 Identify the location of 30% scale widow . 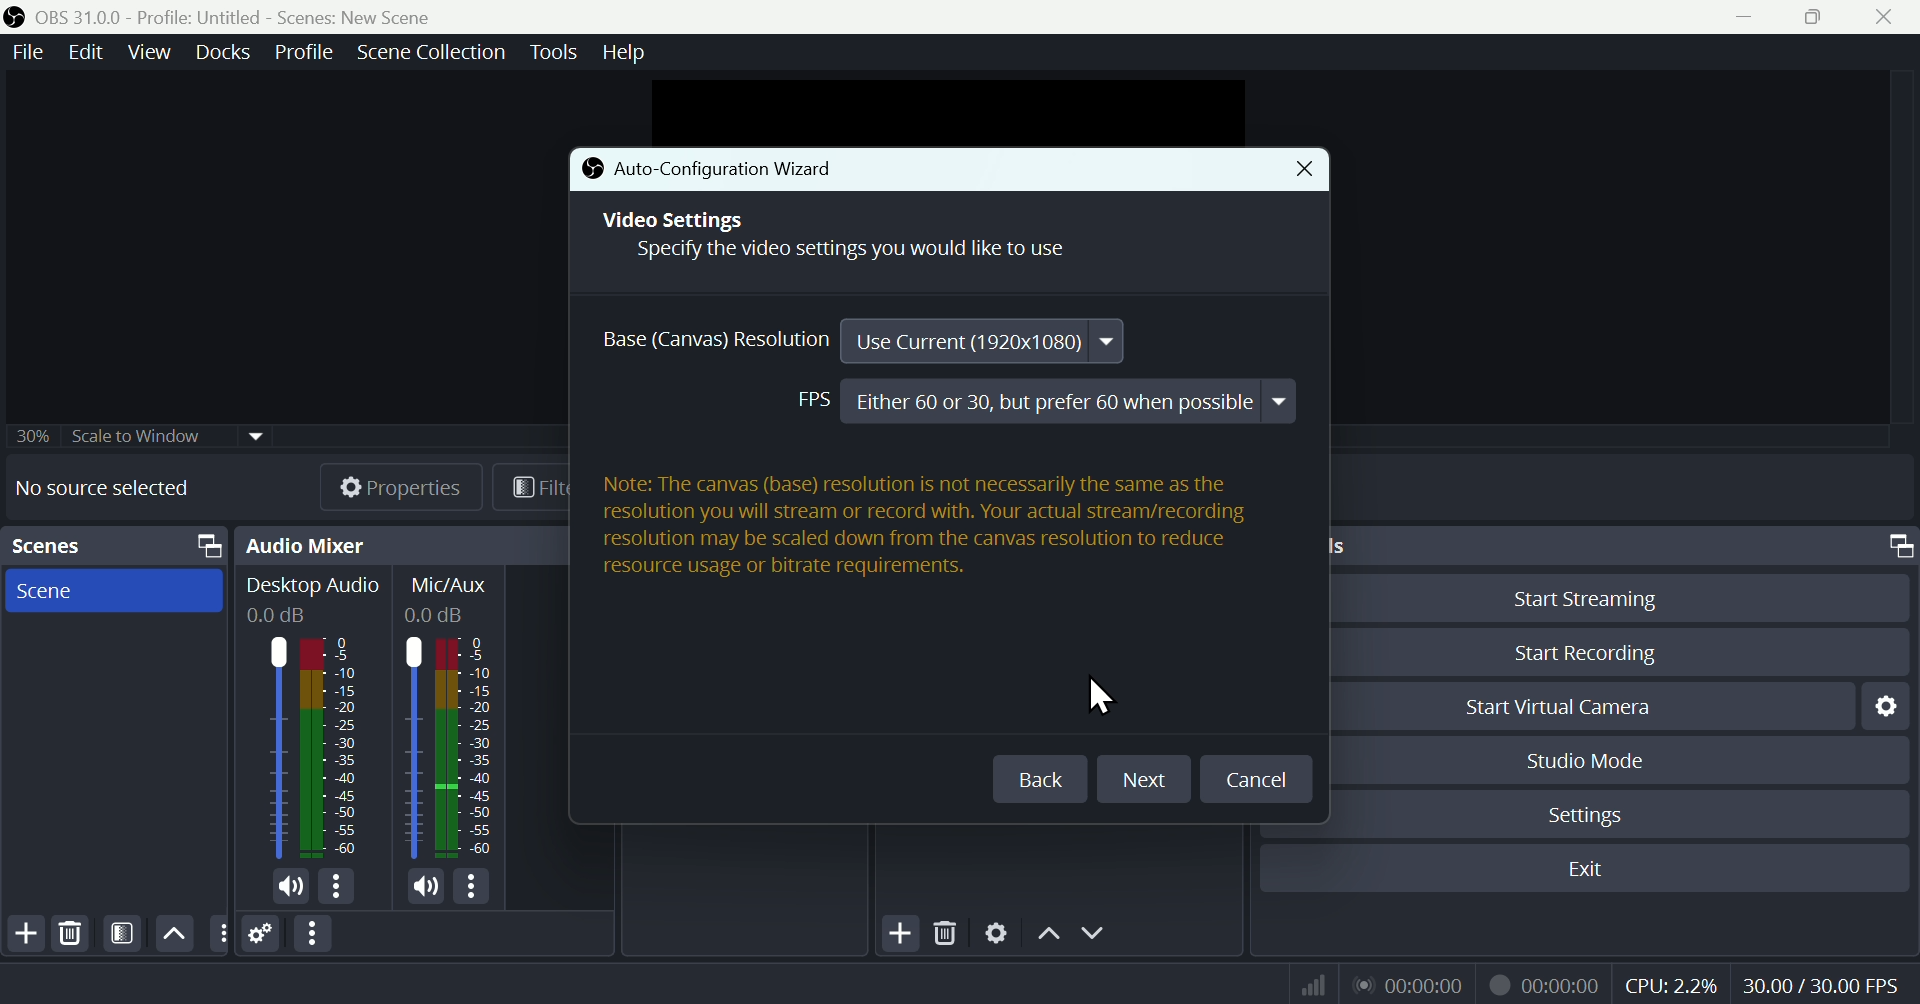
(167, 434).